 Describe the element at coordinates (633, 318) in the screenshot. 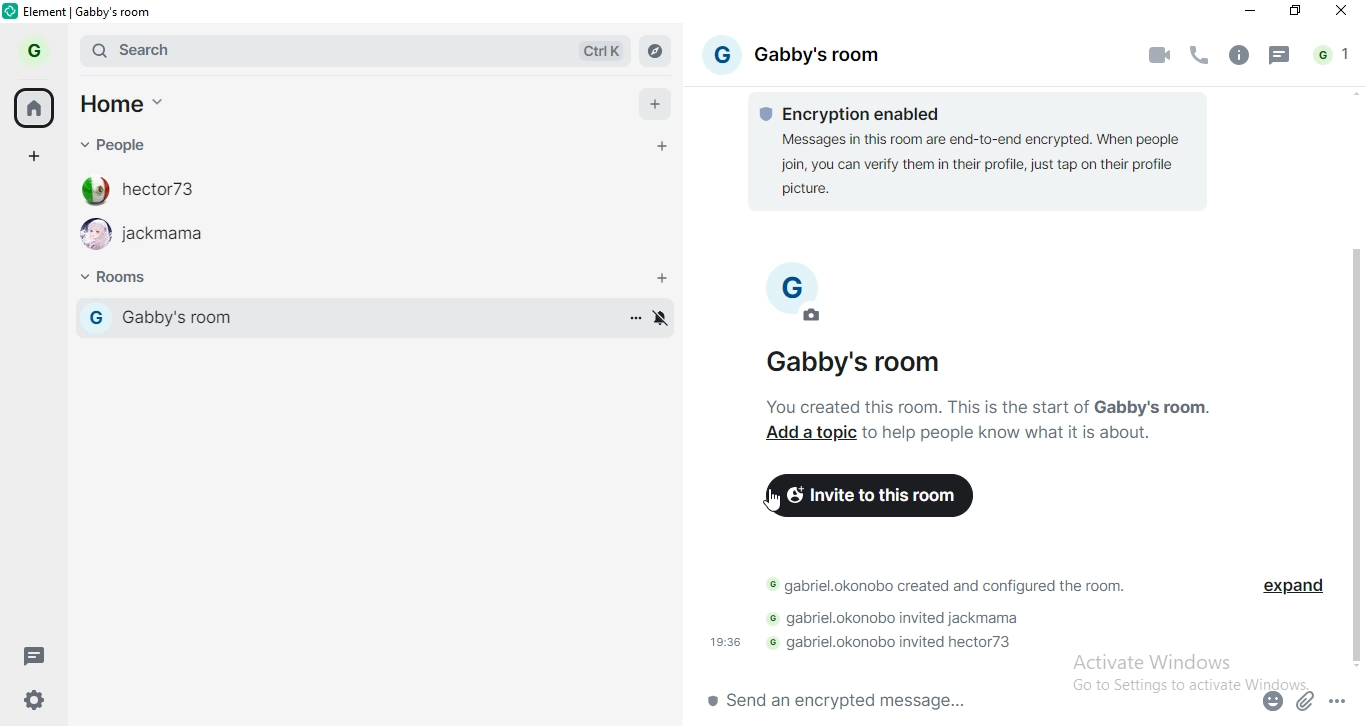

I see `more options` at that location.